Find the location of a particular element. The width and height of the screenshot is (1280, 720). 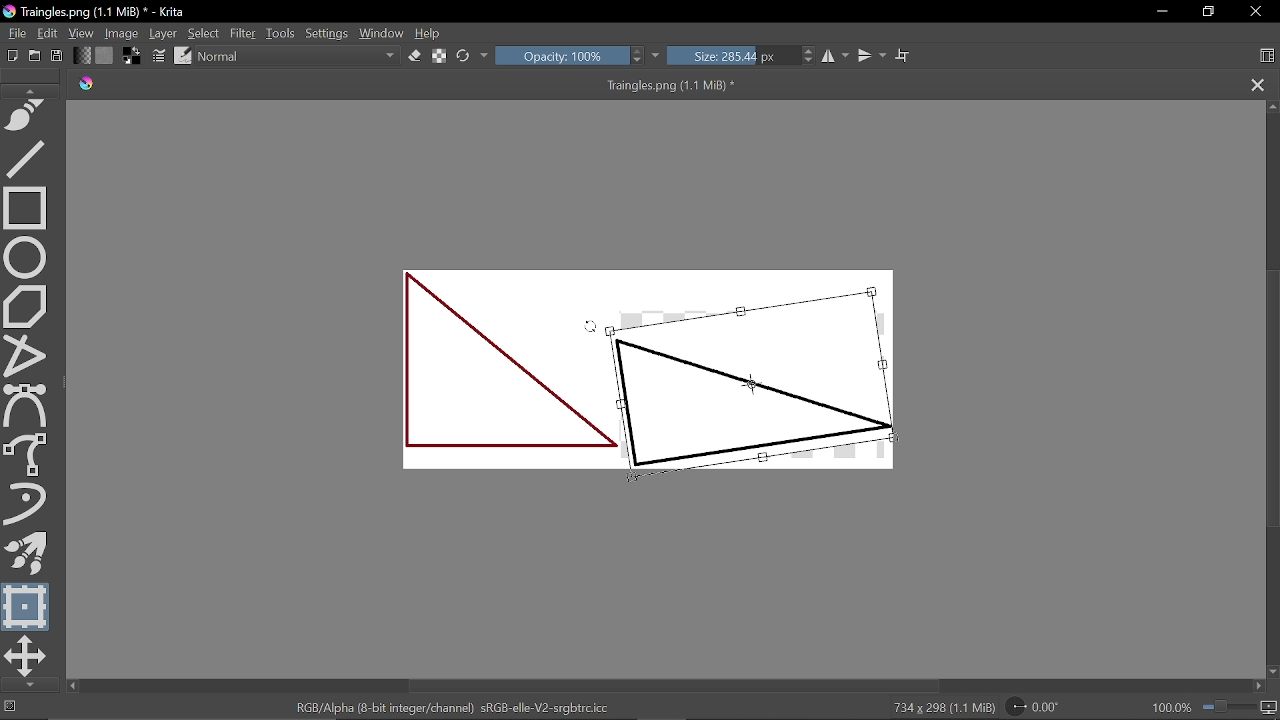

Wrap text tool is located at coordinates (904, 56).